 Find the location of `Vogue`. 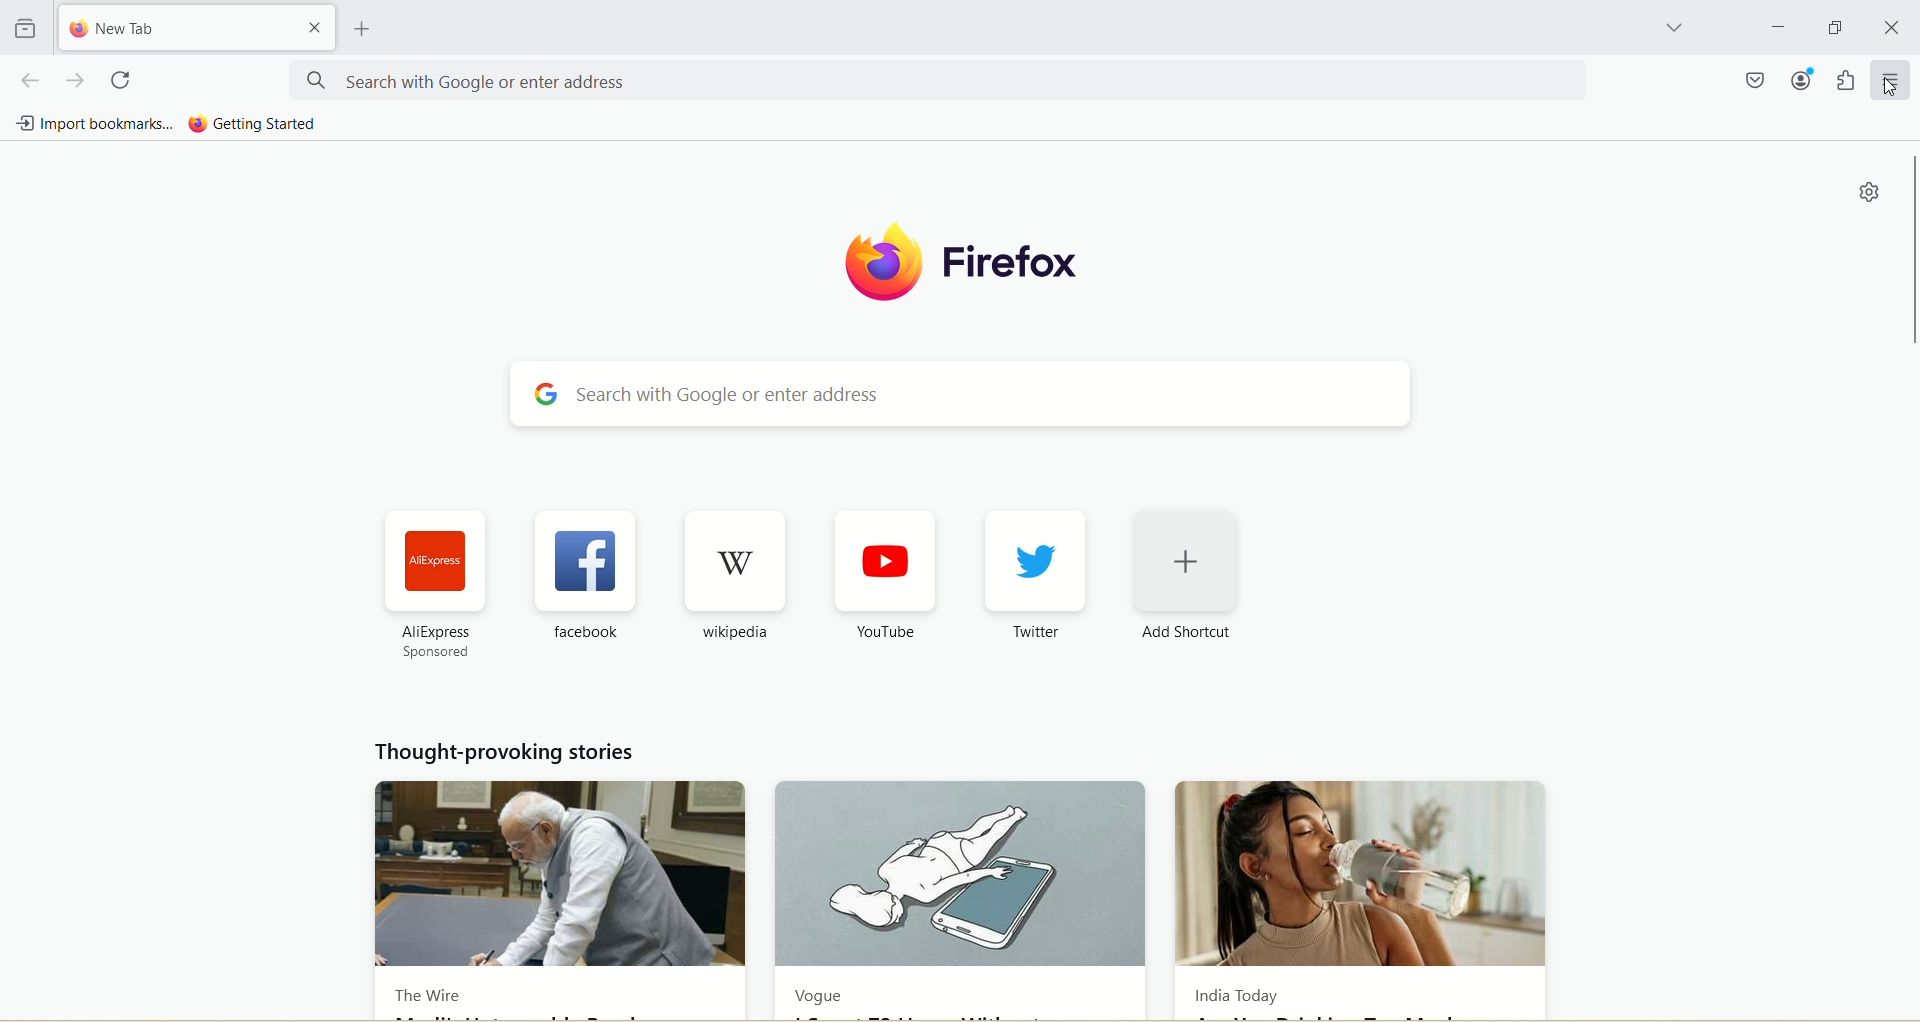

Vogue is located at coordinates (962, 875).